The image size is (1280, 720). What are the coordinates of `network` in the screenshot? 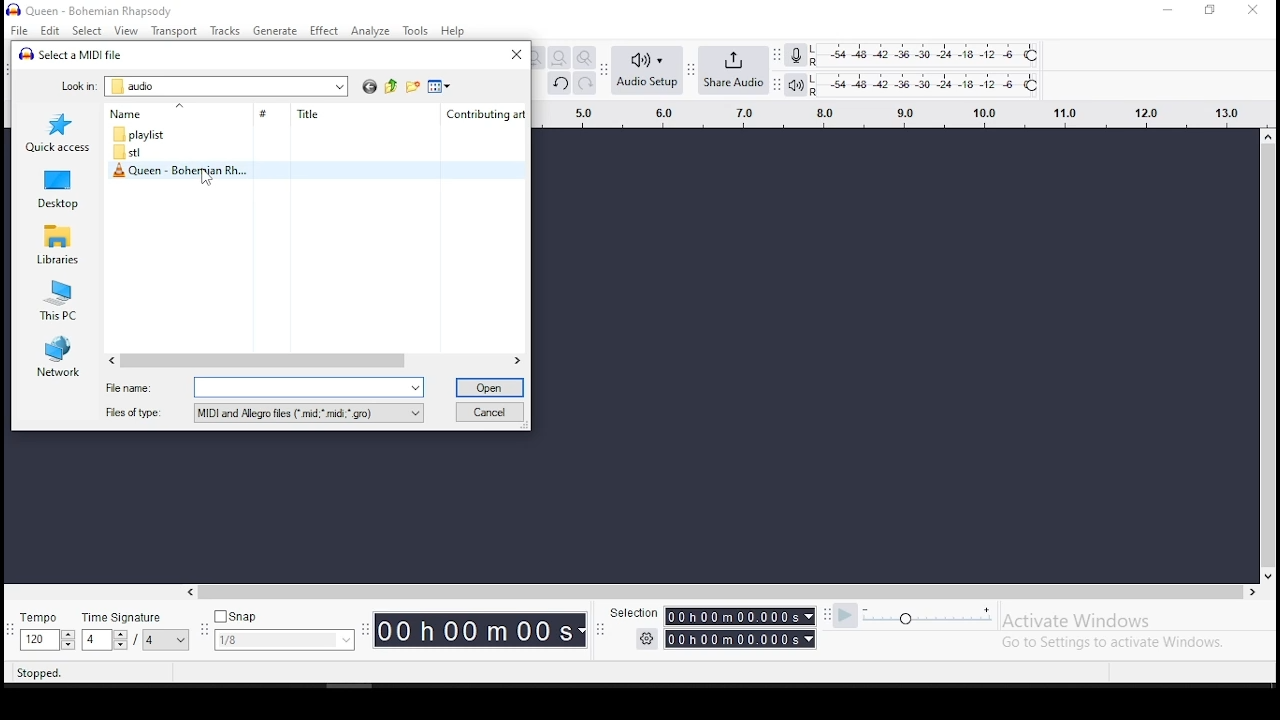 It's located at (60, 356).